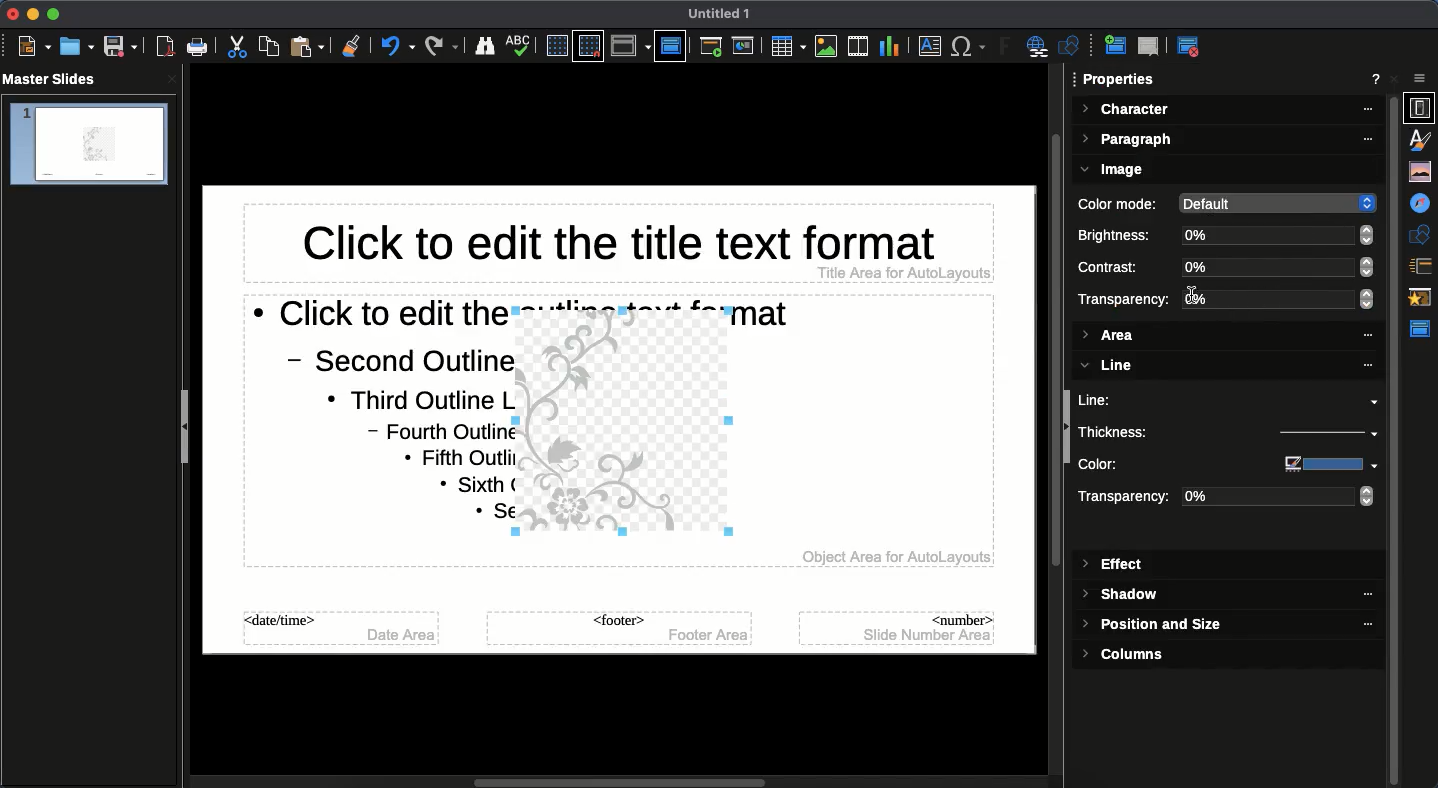 Image resolution: width=1438 pixels, height=788 pixels. What do you see at coordinates (34, 47) in the screenshot?
I see `New` at bounding box center [34, 47].